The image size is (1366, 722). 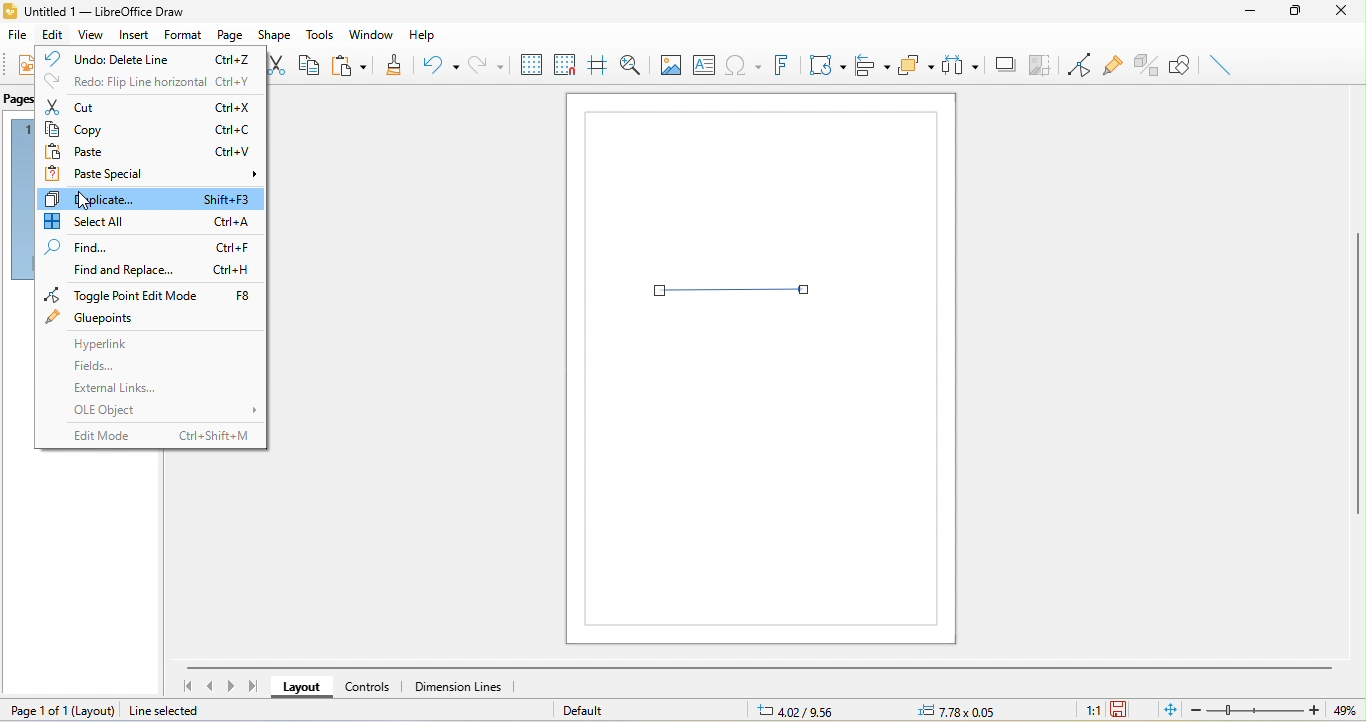 I want to click on shape, so click(x=278, y=34).